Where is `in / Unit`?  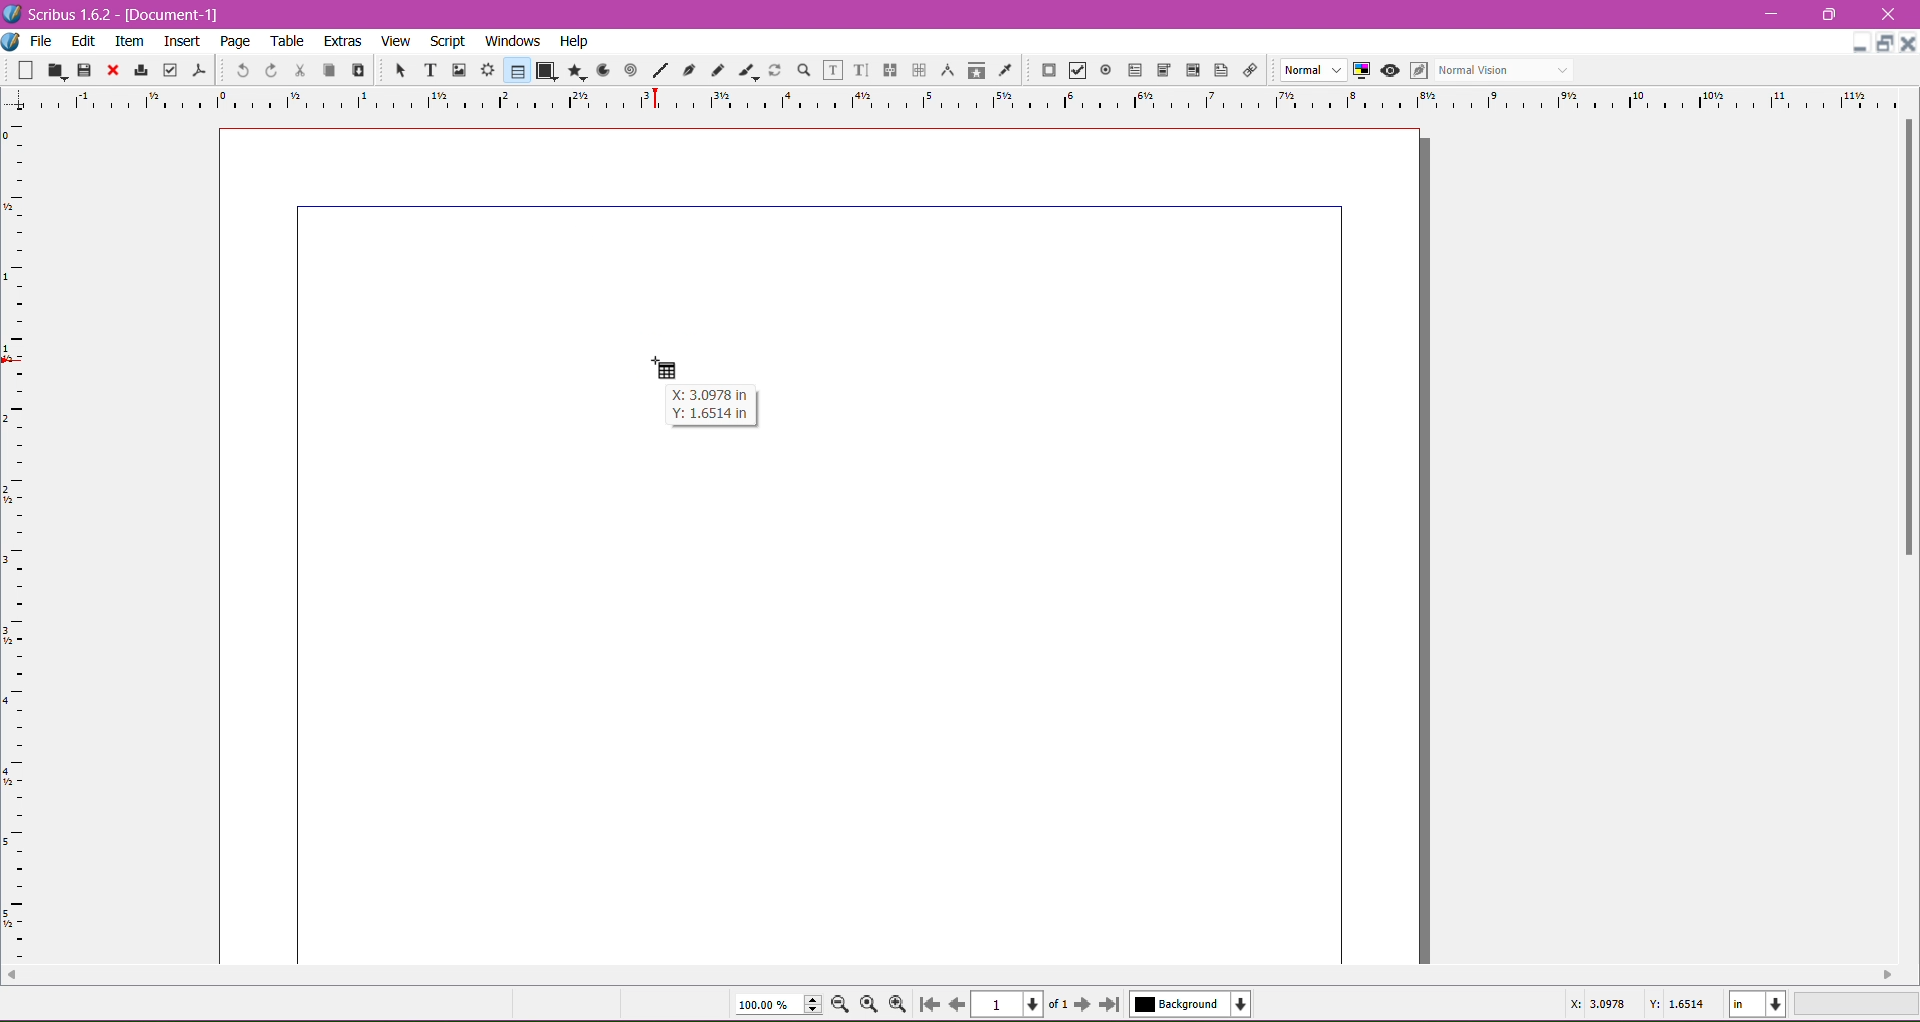
in / Unit is located at coordinates (1754, 1005).